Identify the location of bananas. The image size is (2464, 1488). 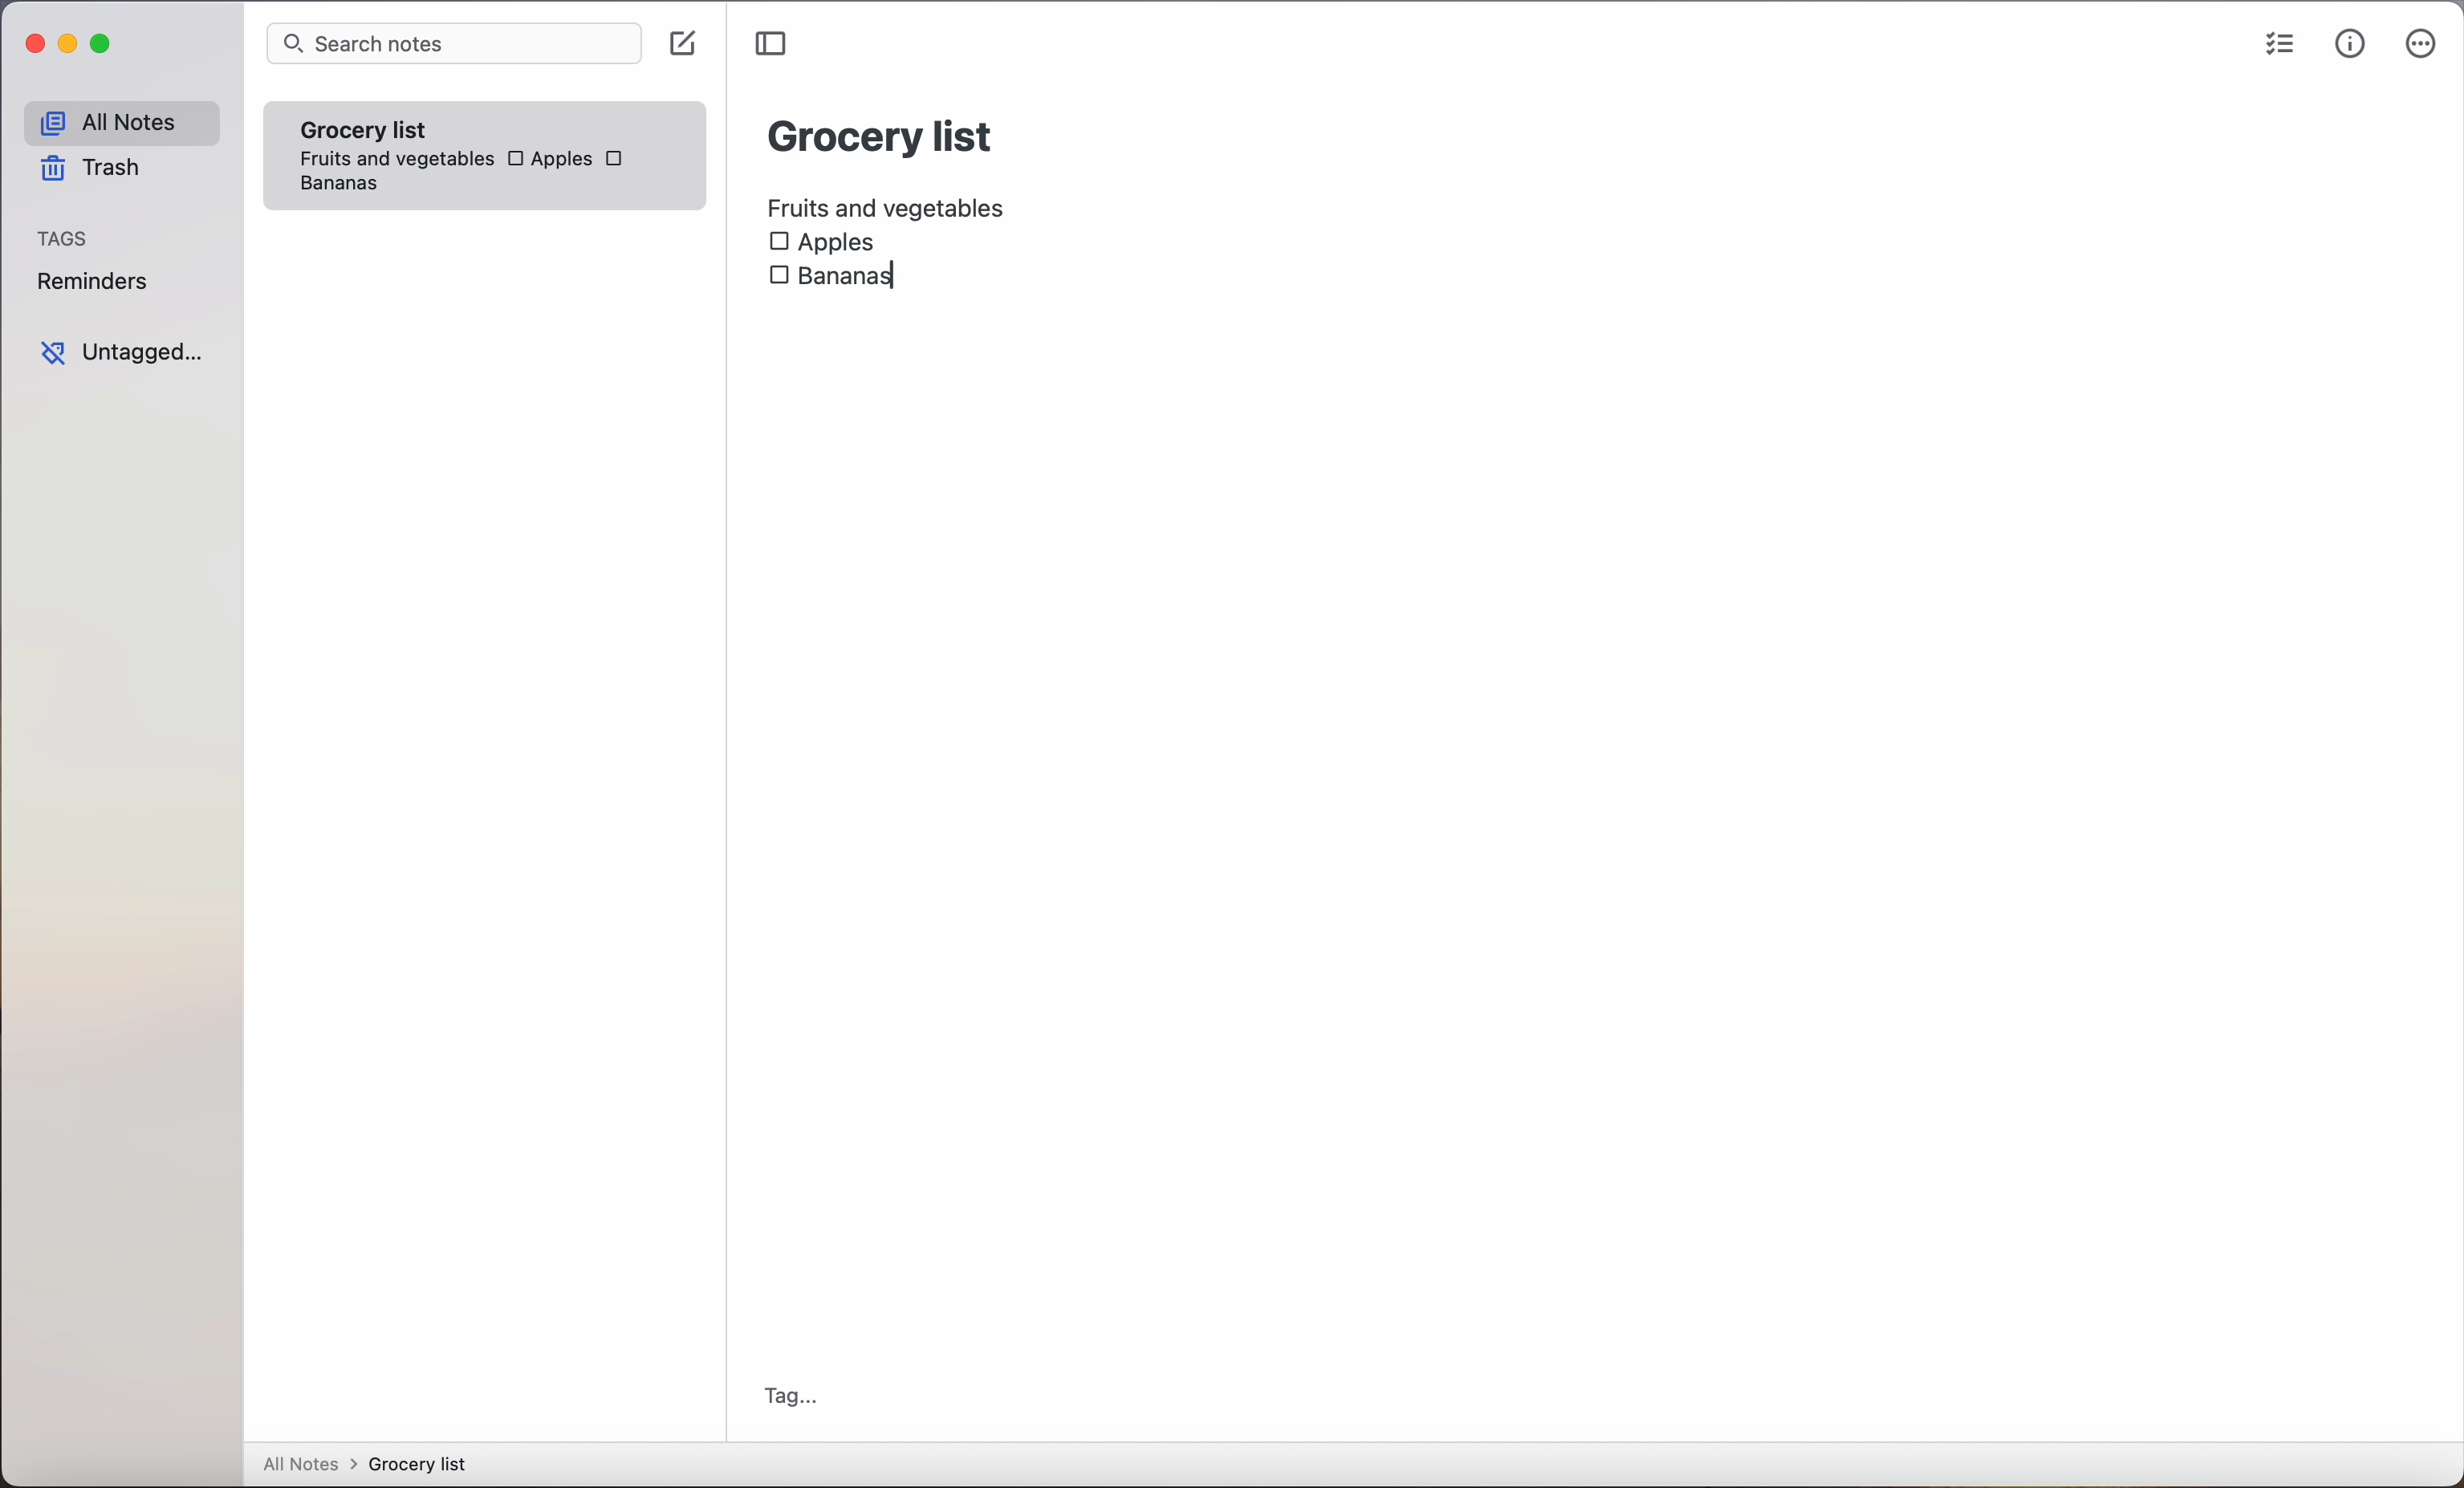
(853, 275).